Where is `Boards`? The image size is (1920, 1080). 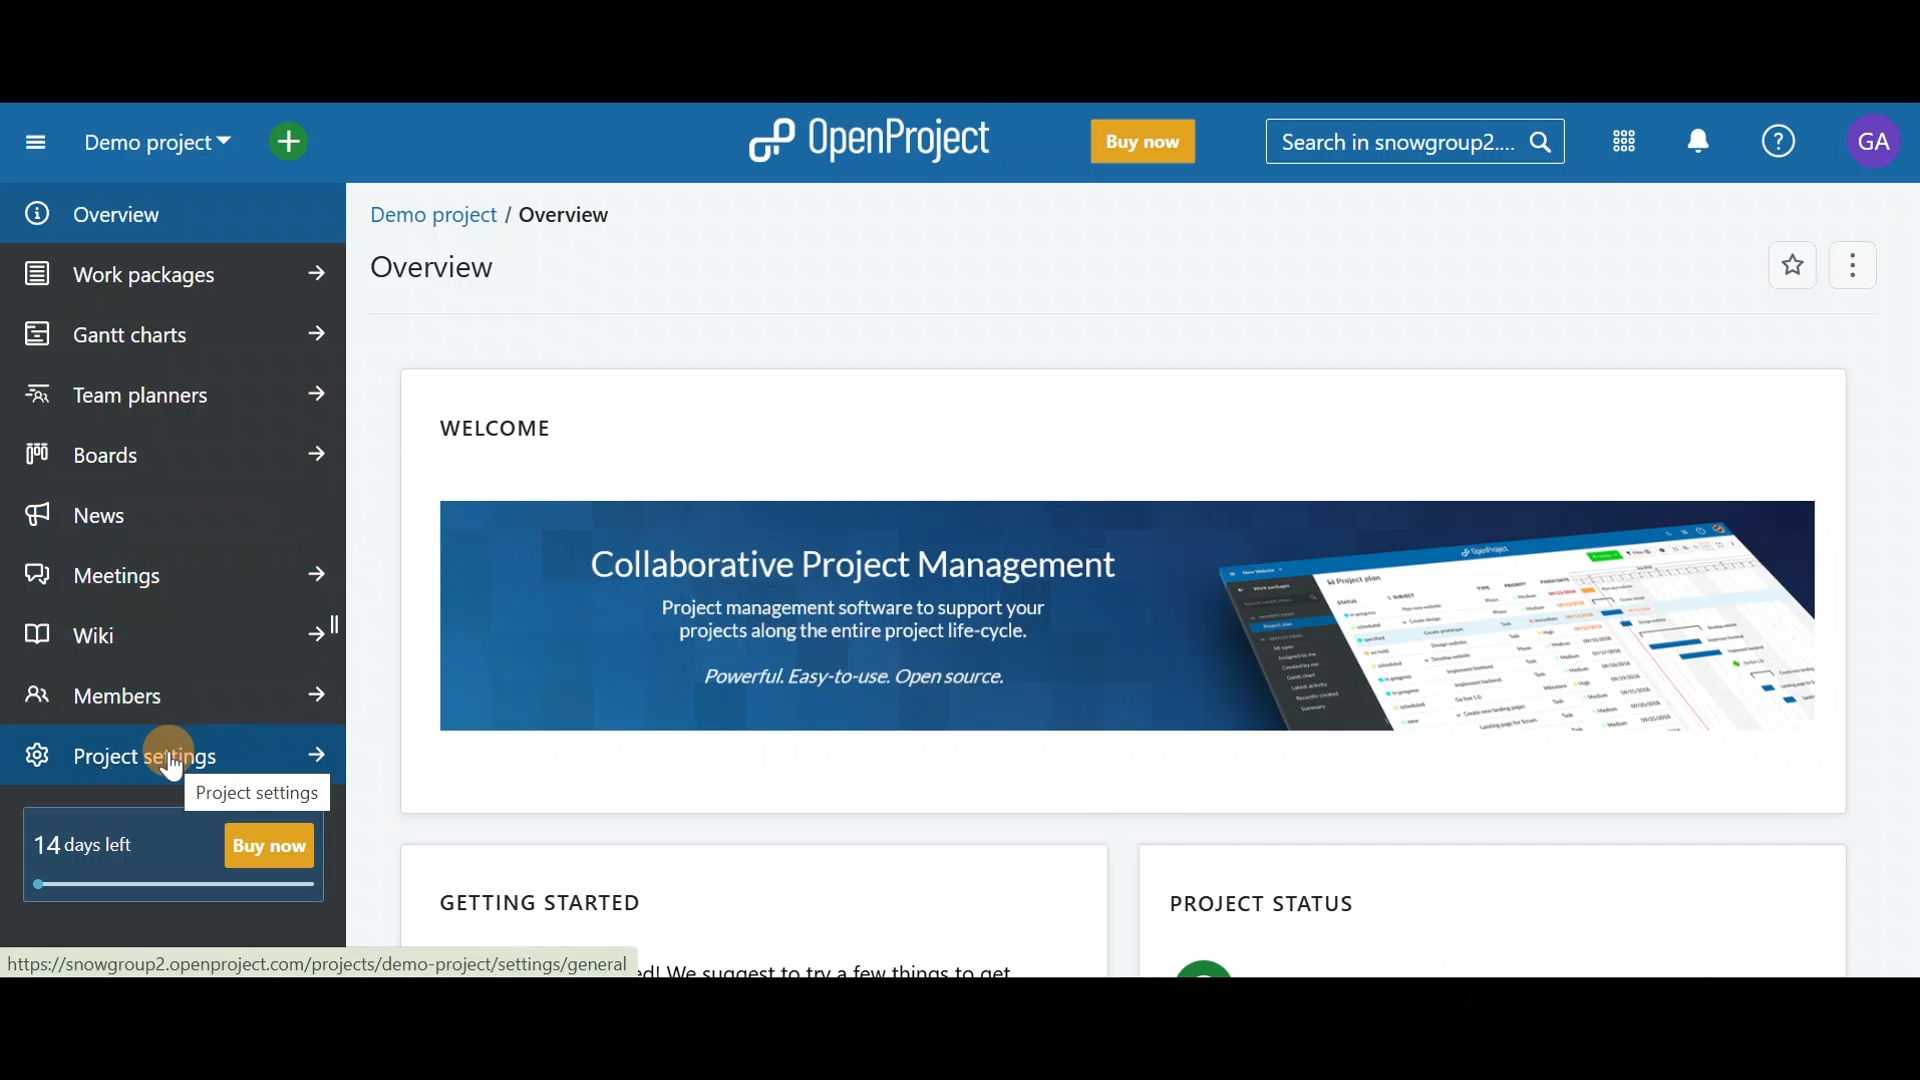 Boards is located at coordinates (173, 456).